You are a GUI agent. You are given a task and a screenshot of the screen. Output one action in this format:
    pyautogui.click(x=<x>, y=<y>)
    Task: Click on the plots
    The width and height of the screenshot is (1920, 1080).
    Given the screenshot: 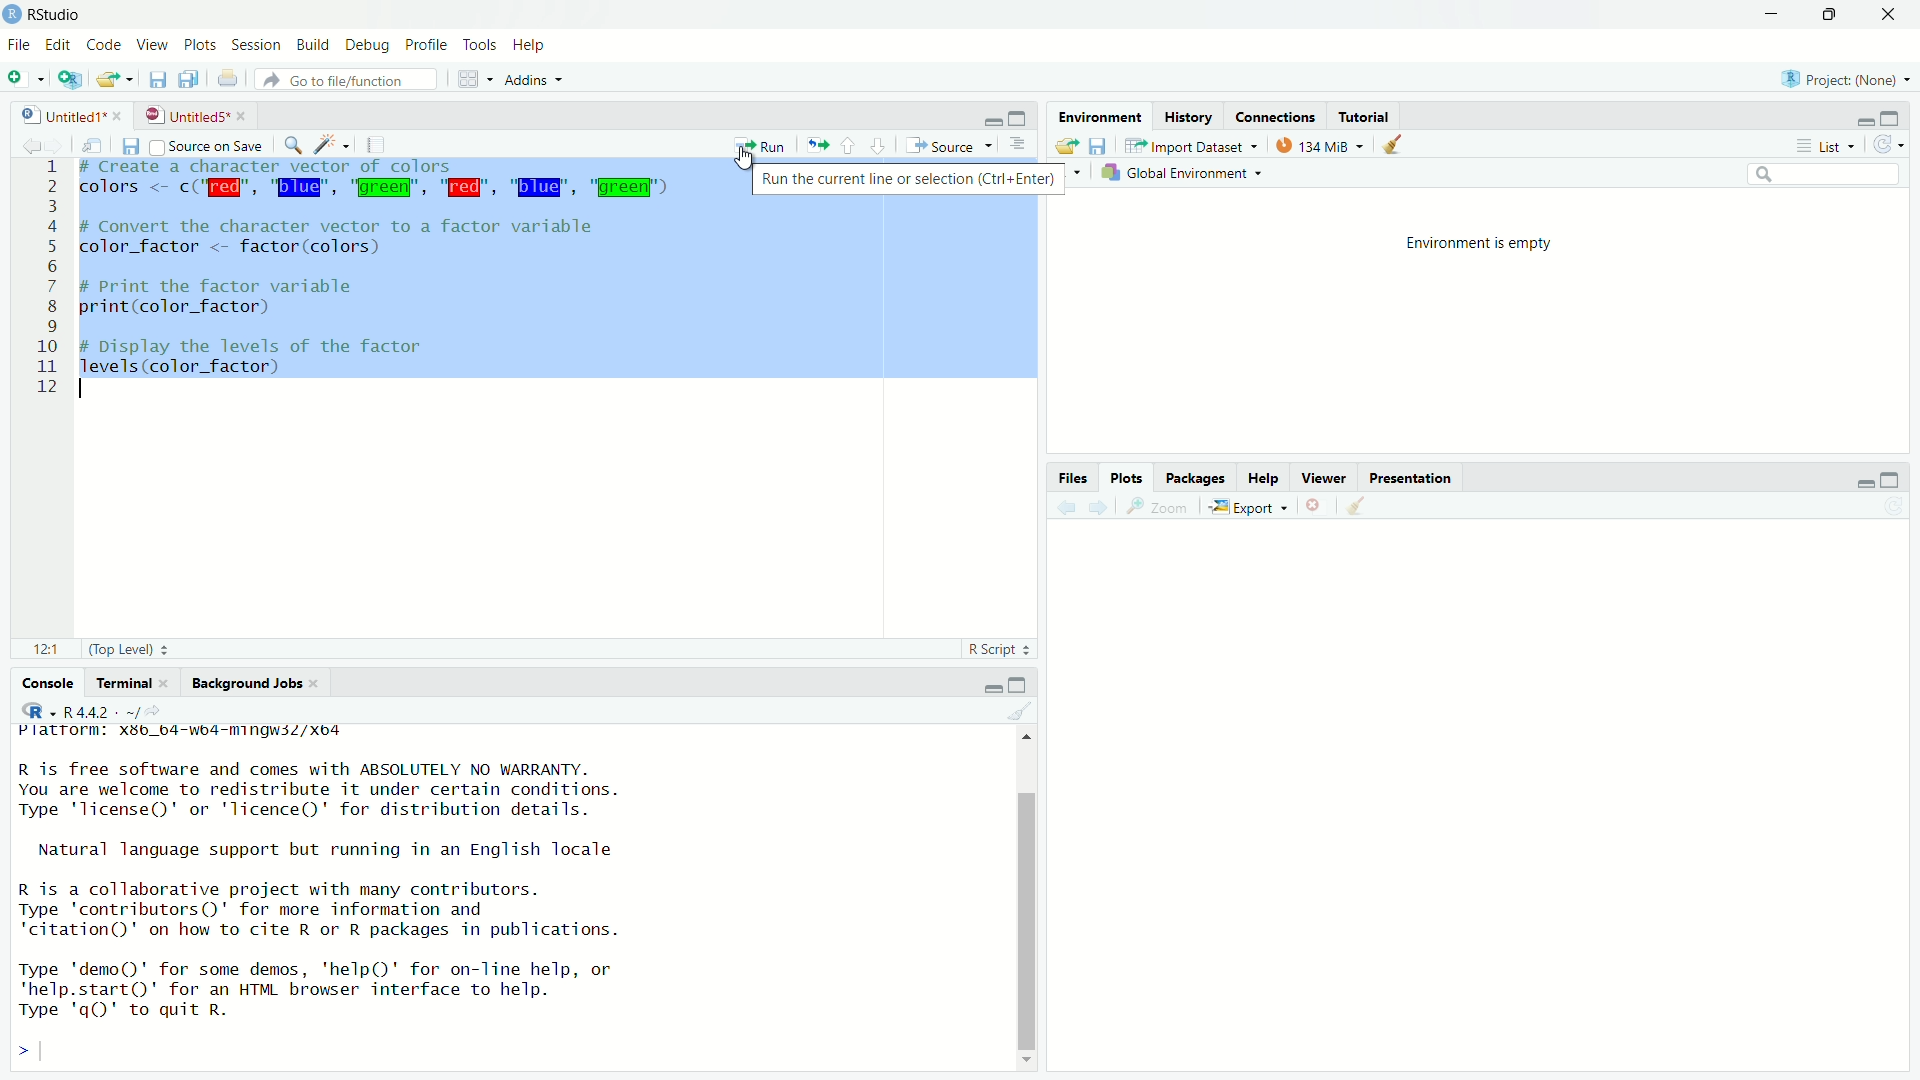 What is the action you would take?
    pyautogui.click(x=201, y=46)
    